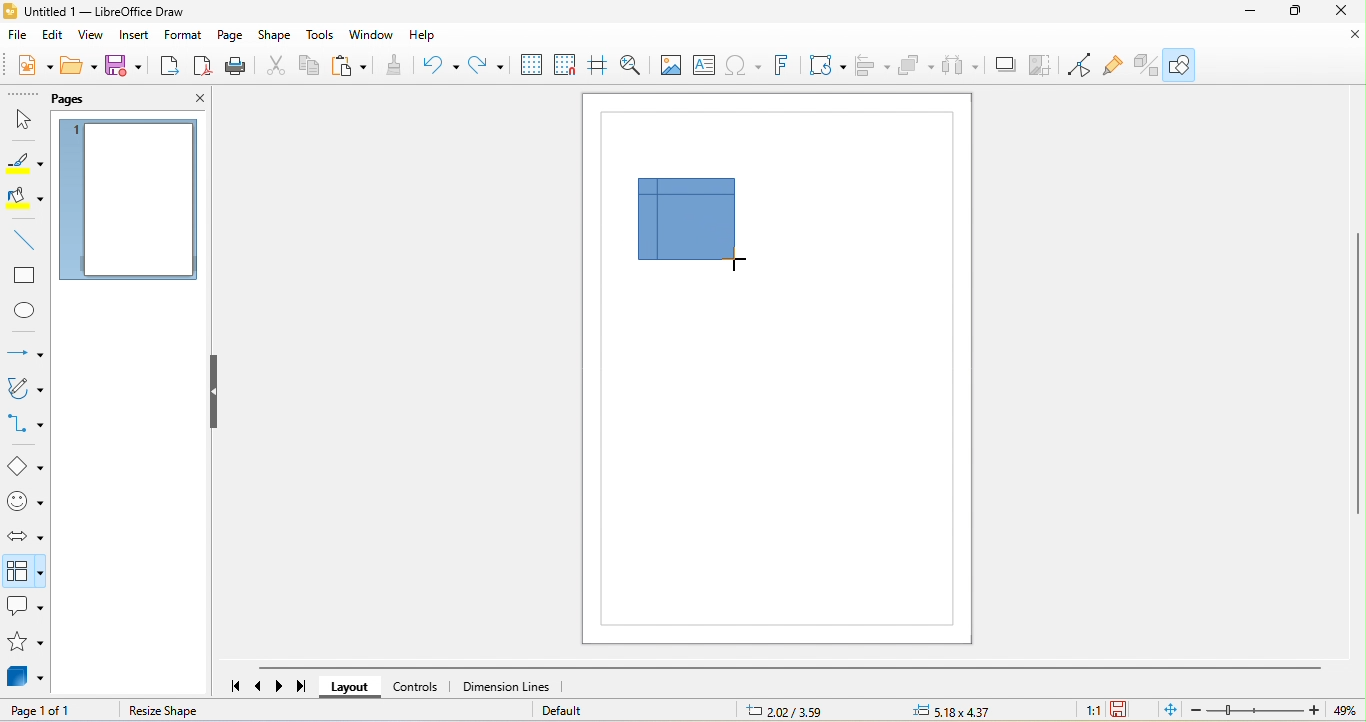  I want to click on select at least three object to distribute, so click(967, 66).